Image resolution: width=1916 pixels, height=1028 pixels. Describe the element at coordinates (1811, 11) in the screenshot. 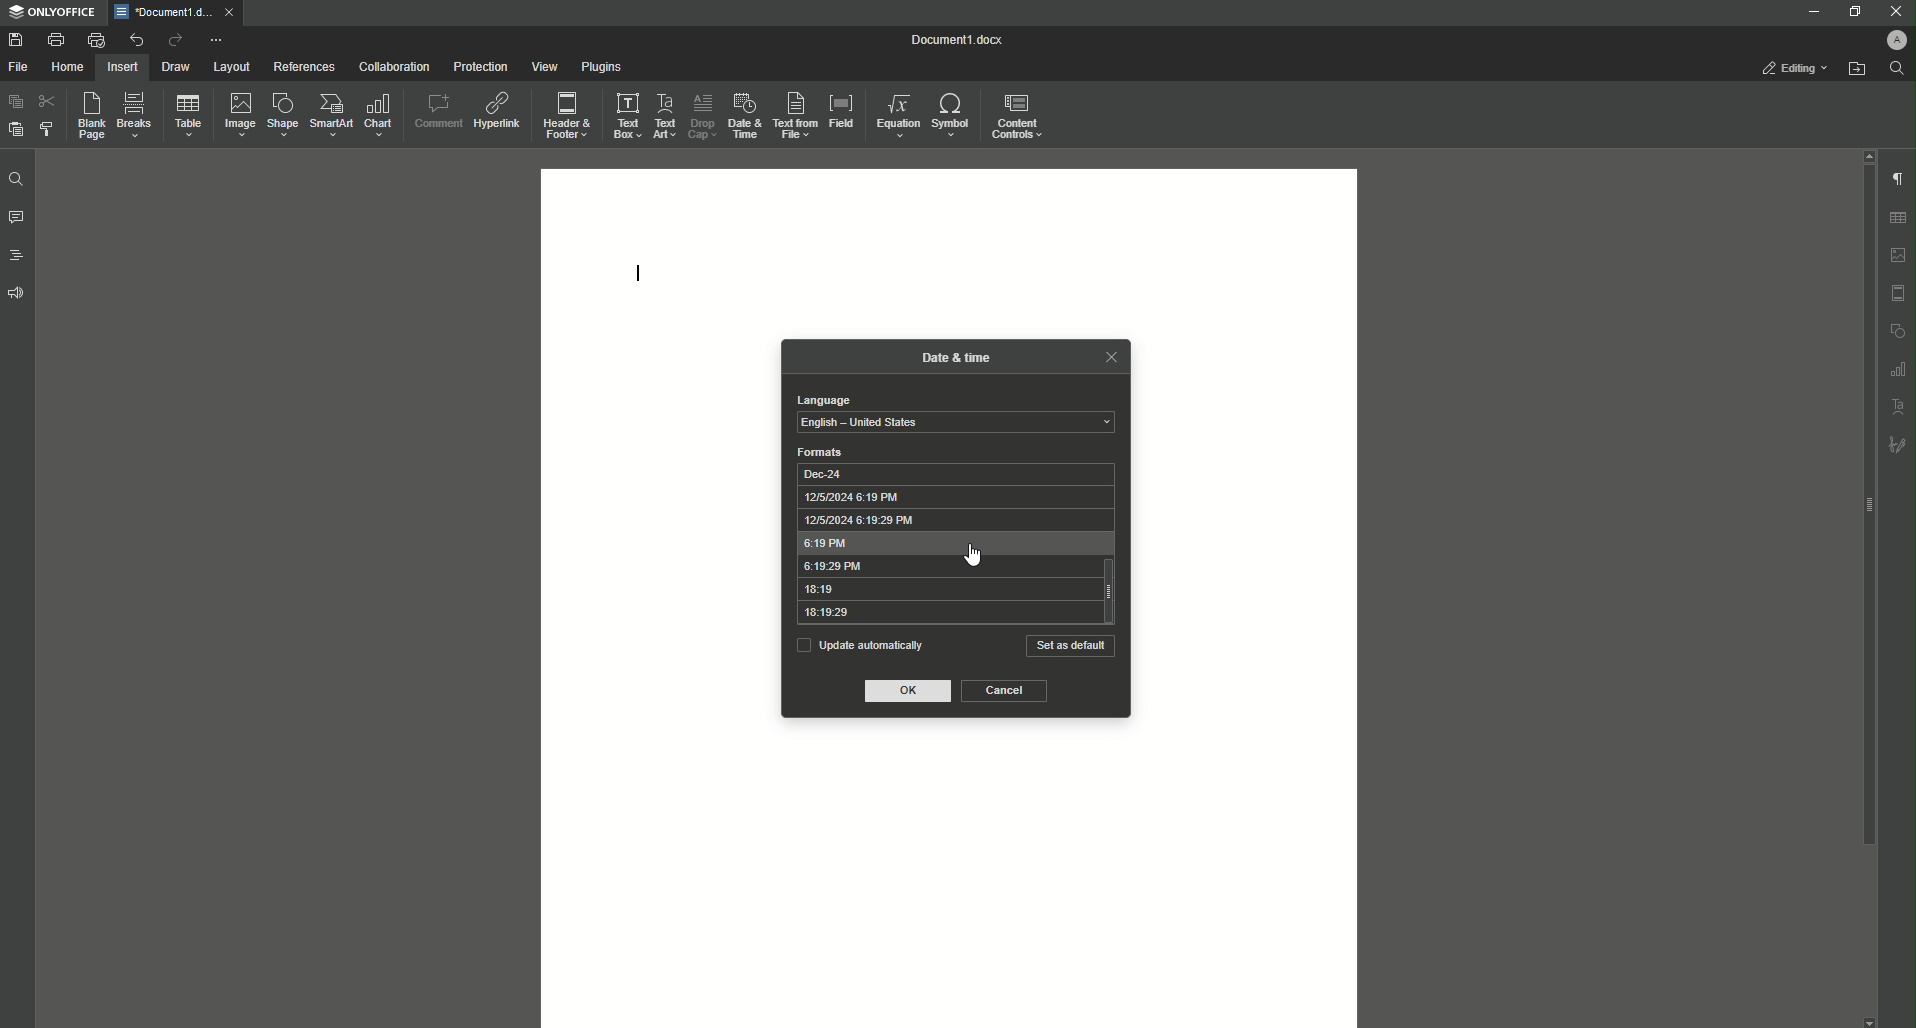

I see `Minimize` at that location.